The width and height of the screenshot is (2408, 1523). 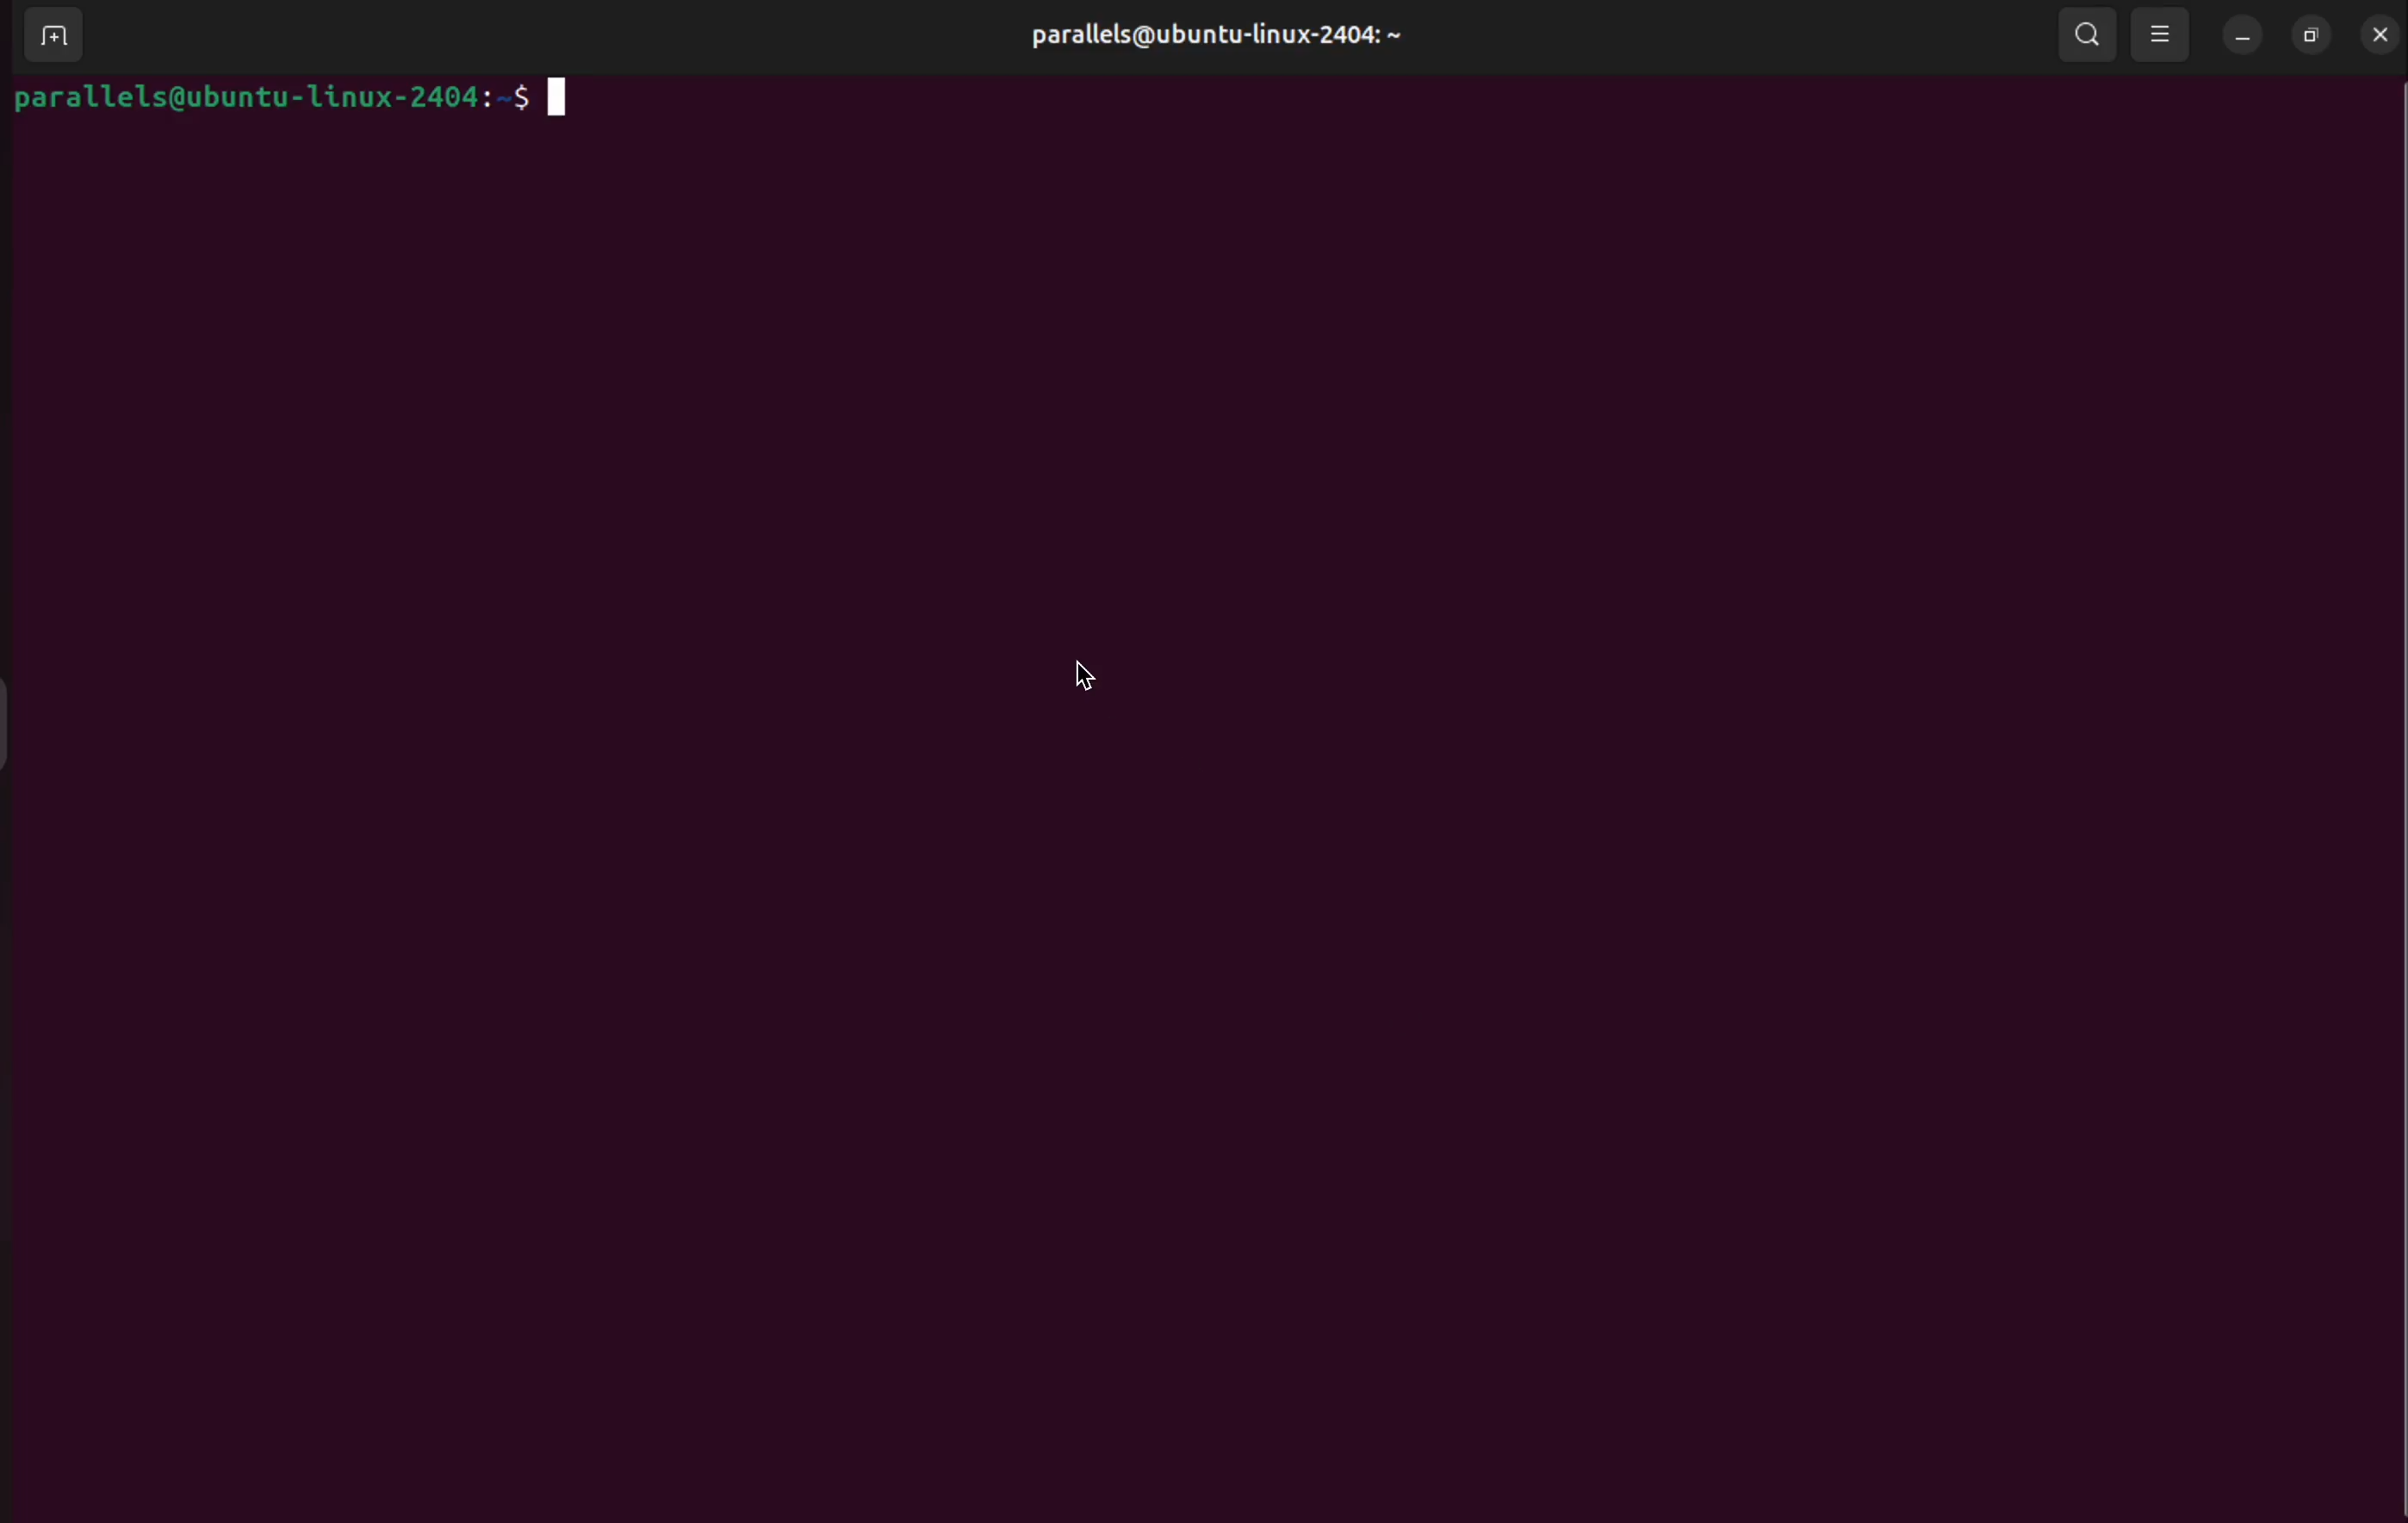 I want to click on minimum, so click(x=2243, y=35).